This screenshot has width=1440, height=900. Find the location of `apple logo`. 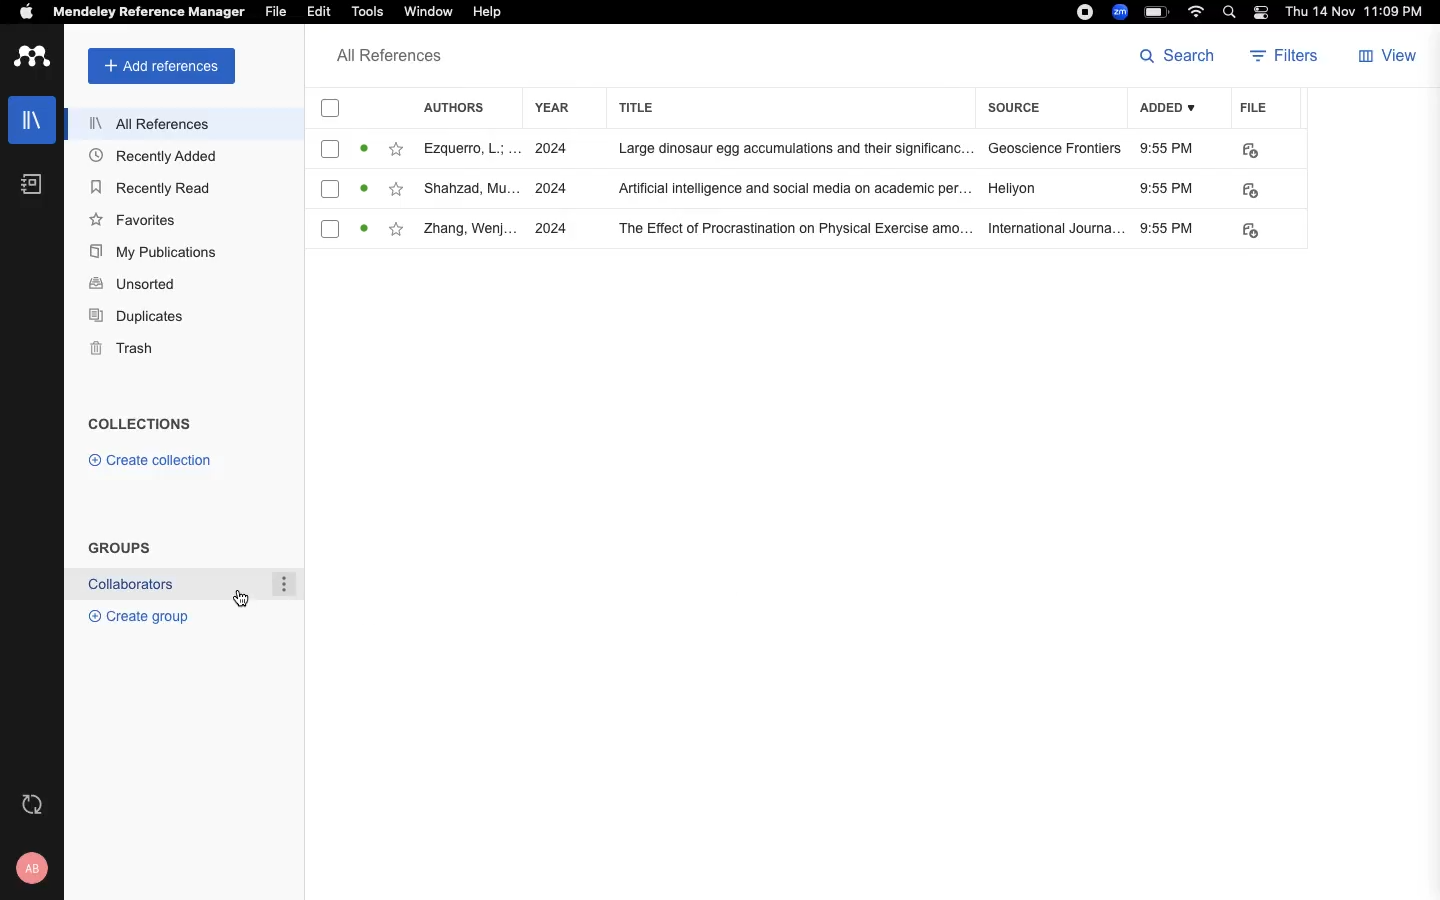

apple logo is located at coordinates (27, 14).